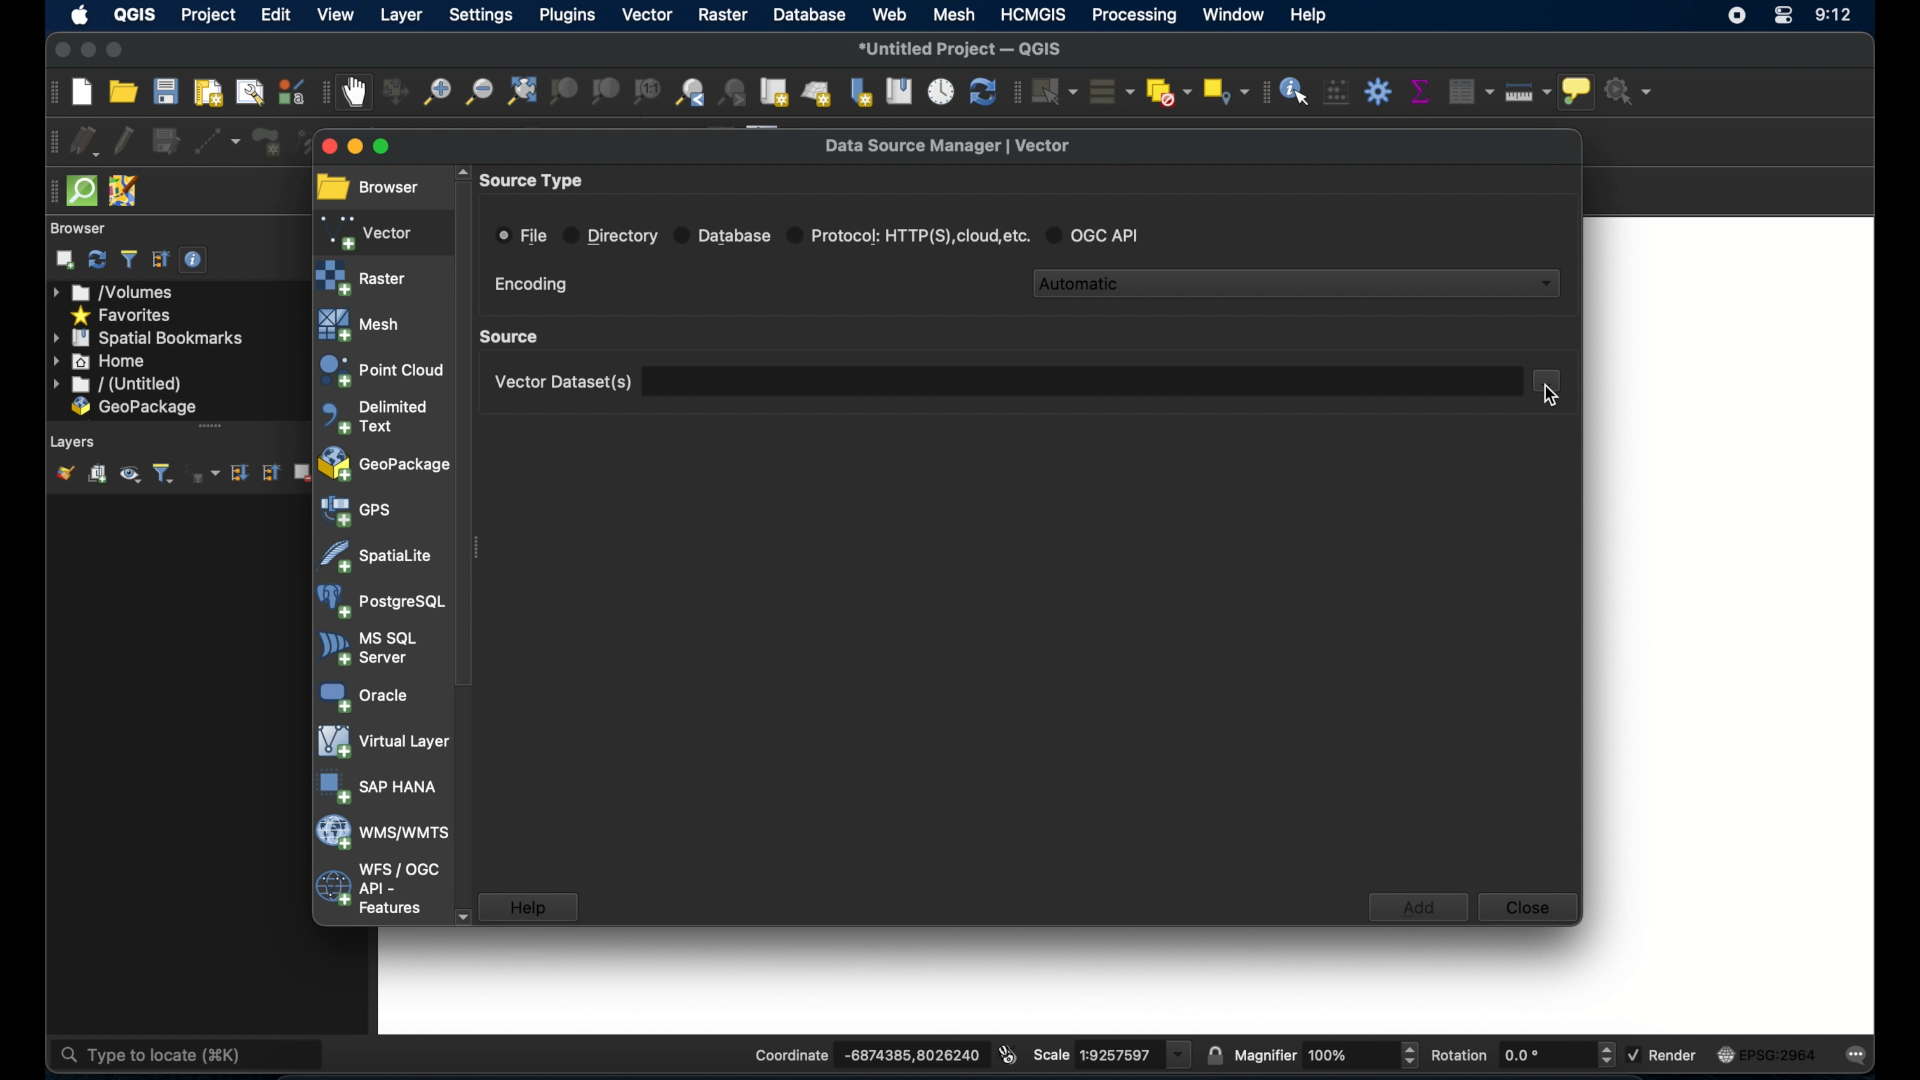 Image resolution: width=1920 pixels, height=1080 pixels. Describe the element at coordinates (397, 149) in the screenshot. I see `maximize` at that location.